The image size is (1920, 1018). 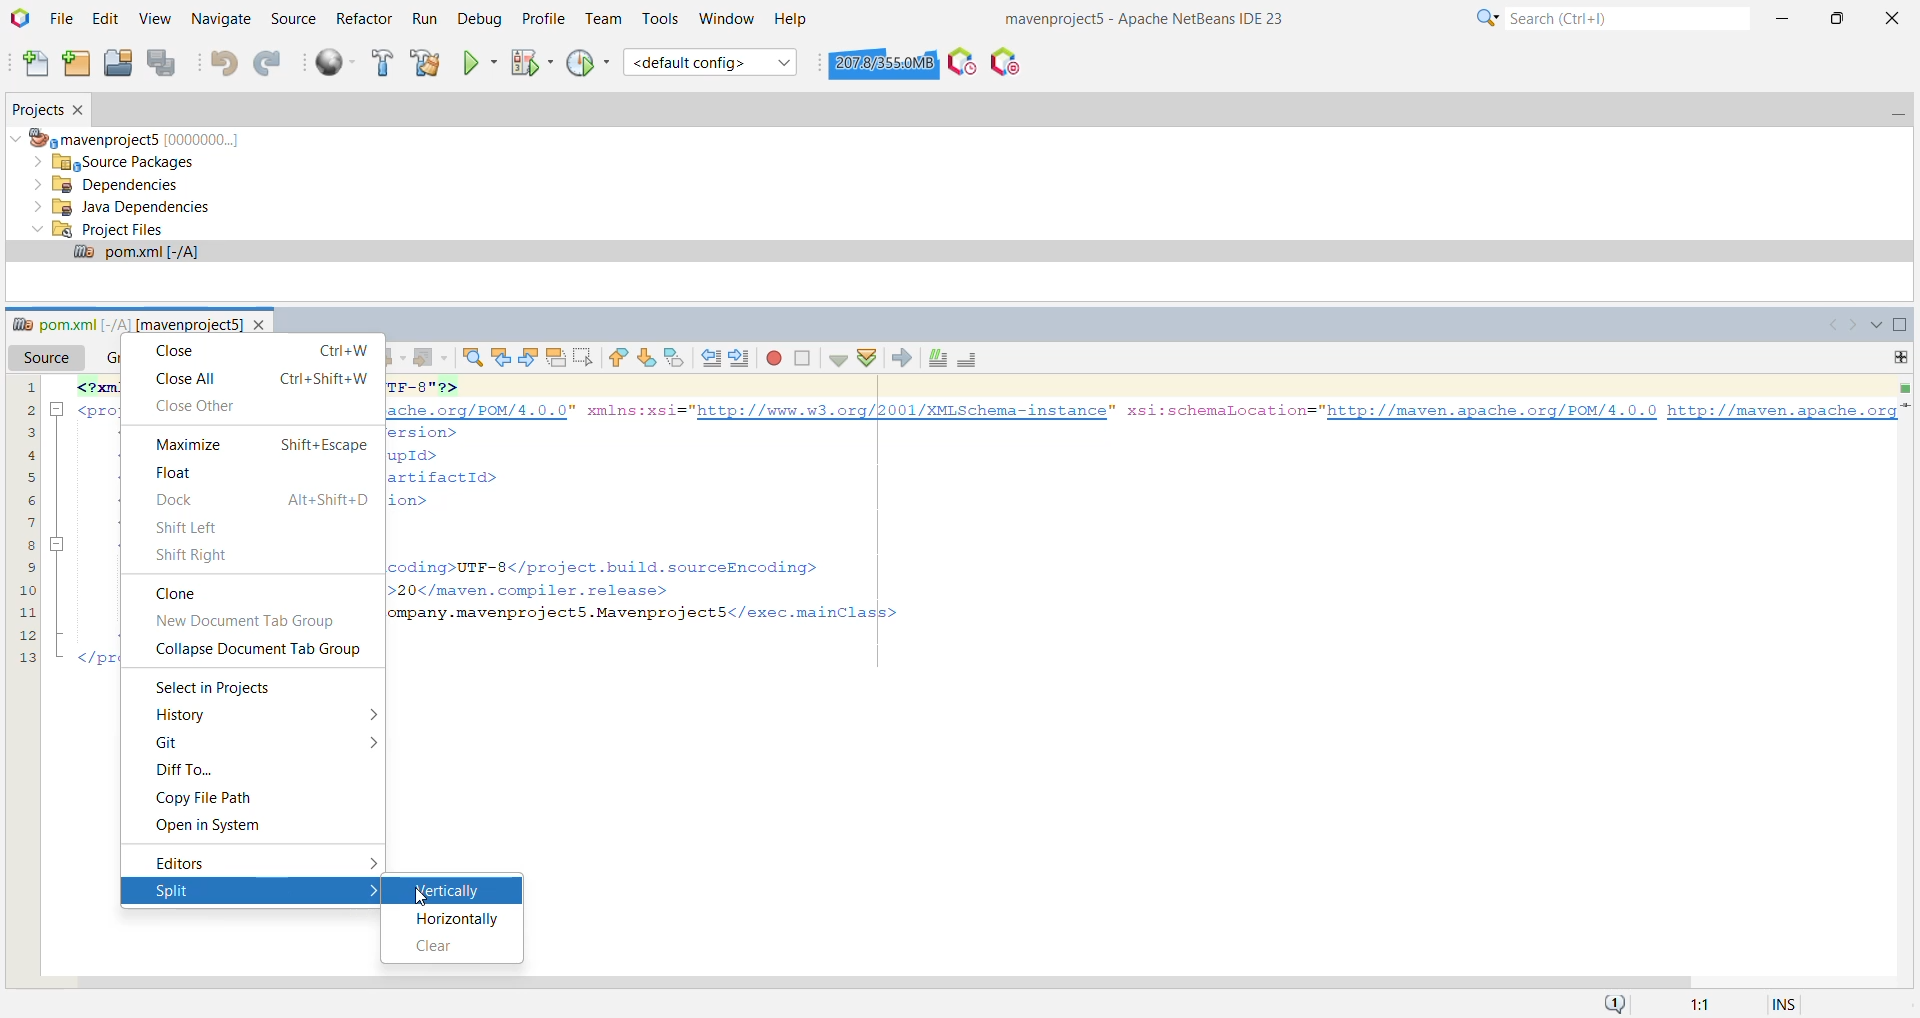 What do you see at coordinates (254, 444) in the screenshot?
I see `Maximize` at bounding box center [254, 444].